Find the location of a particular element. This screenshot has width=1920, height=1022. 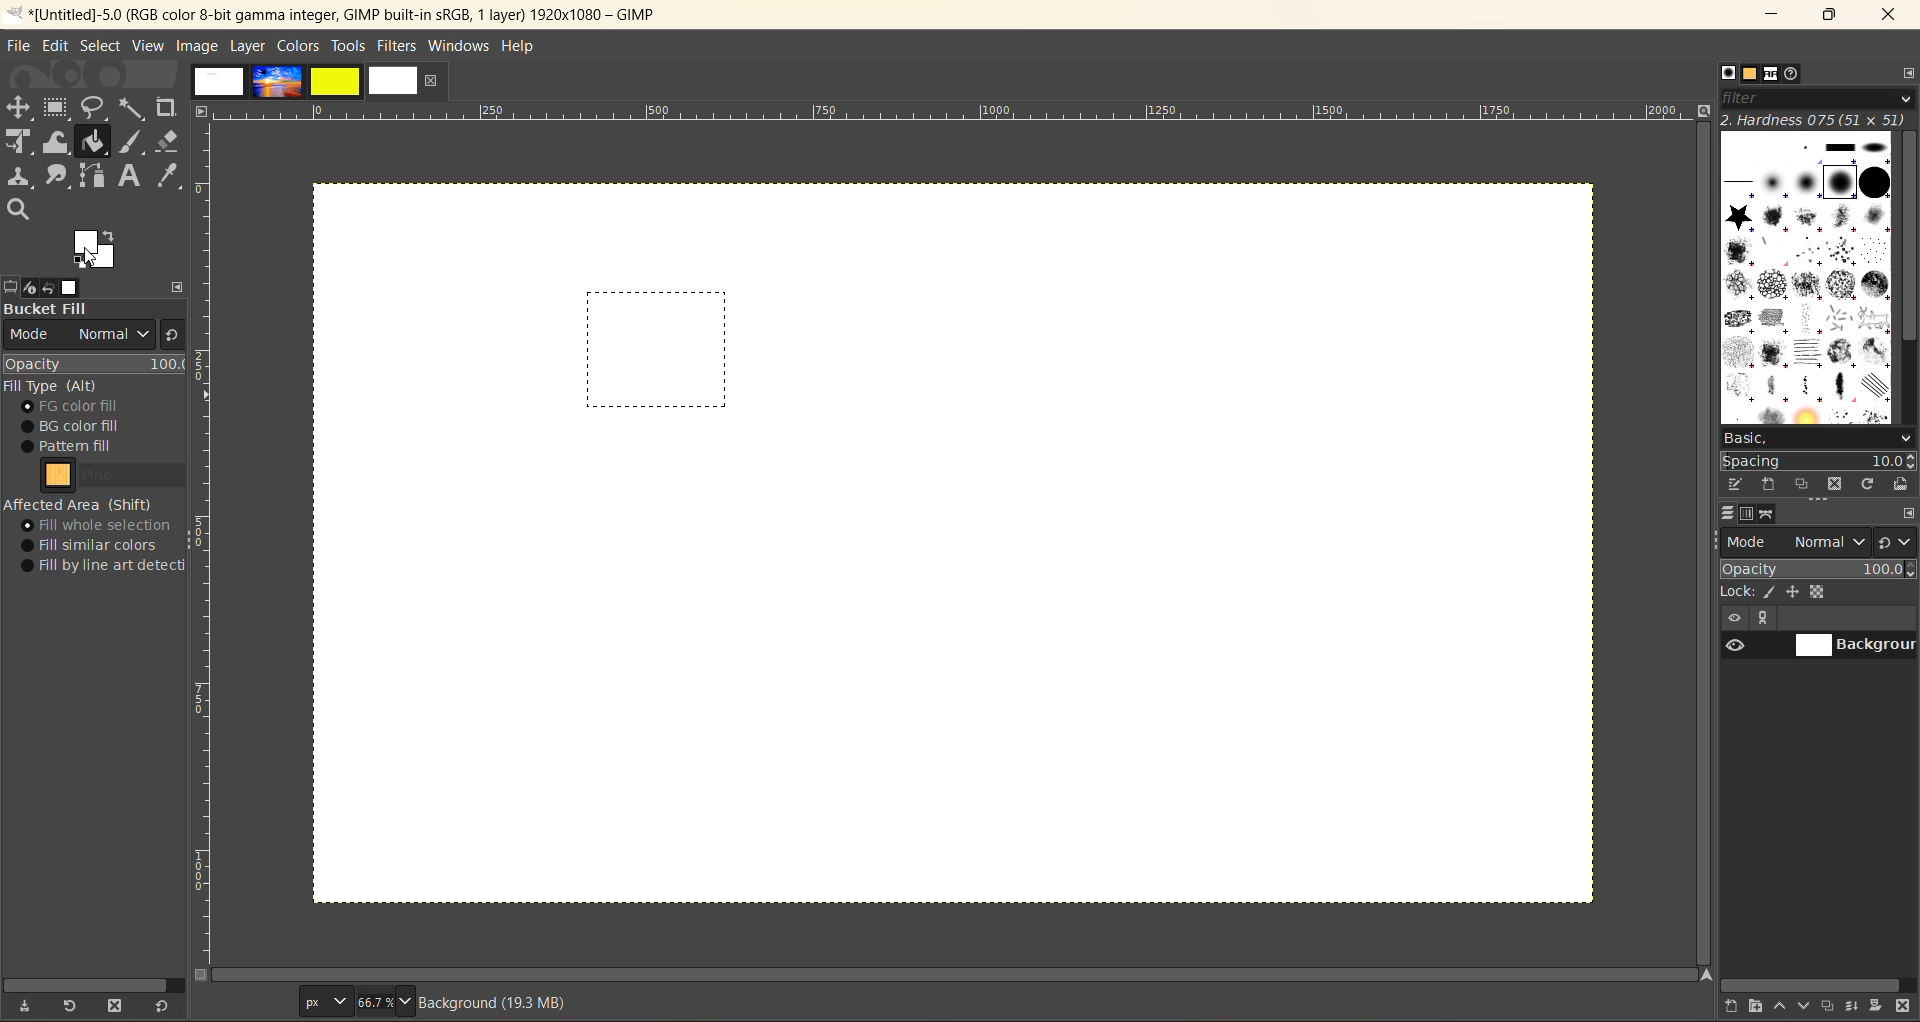

filter is located at coordinates (1819, 100).